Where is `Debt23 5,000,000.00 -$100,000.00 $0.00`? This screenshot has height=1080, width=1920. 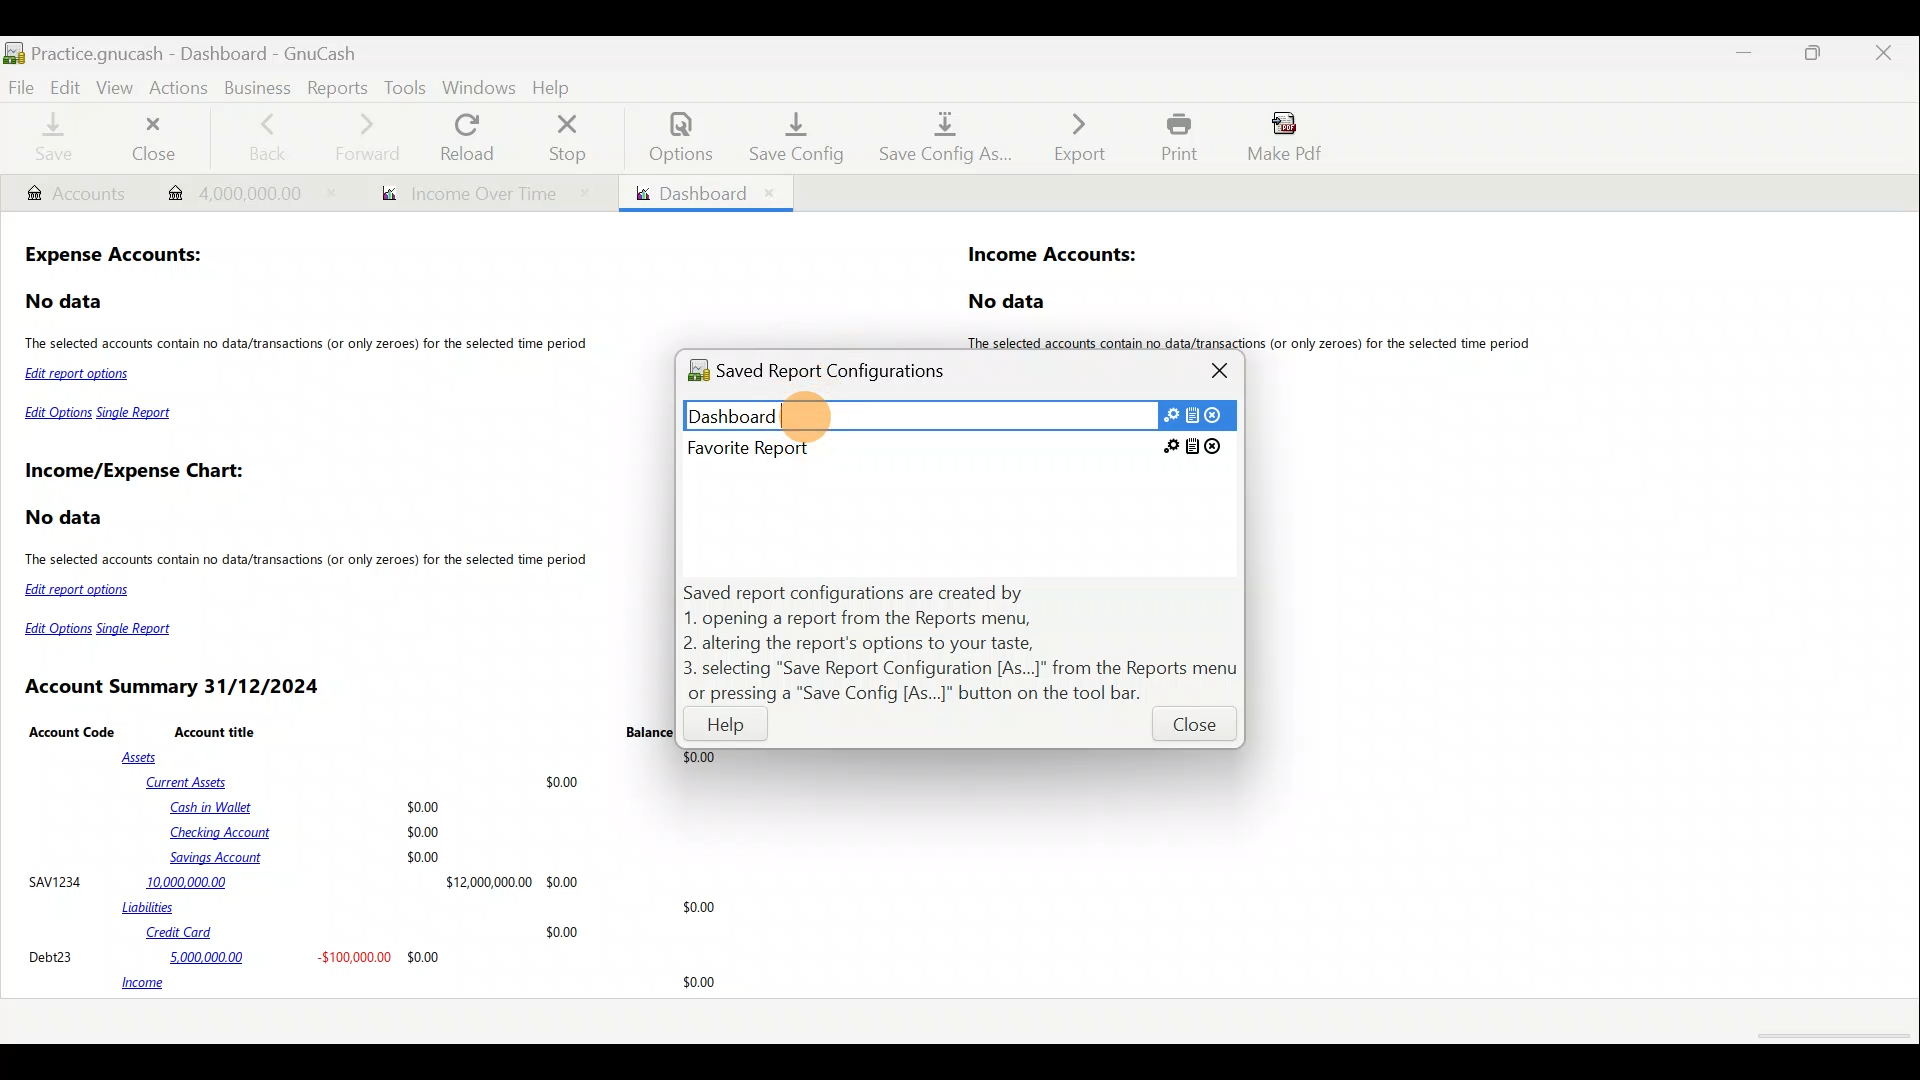 Debt23 5,000,000.00 -$100,000.00 $0.00 is located at coordinates (236, 956).